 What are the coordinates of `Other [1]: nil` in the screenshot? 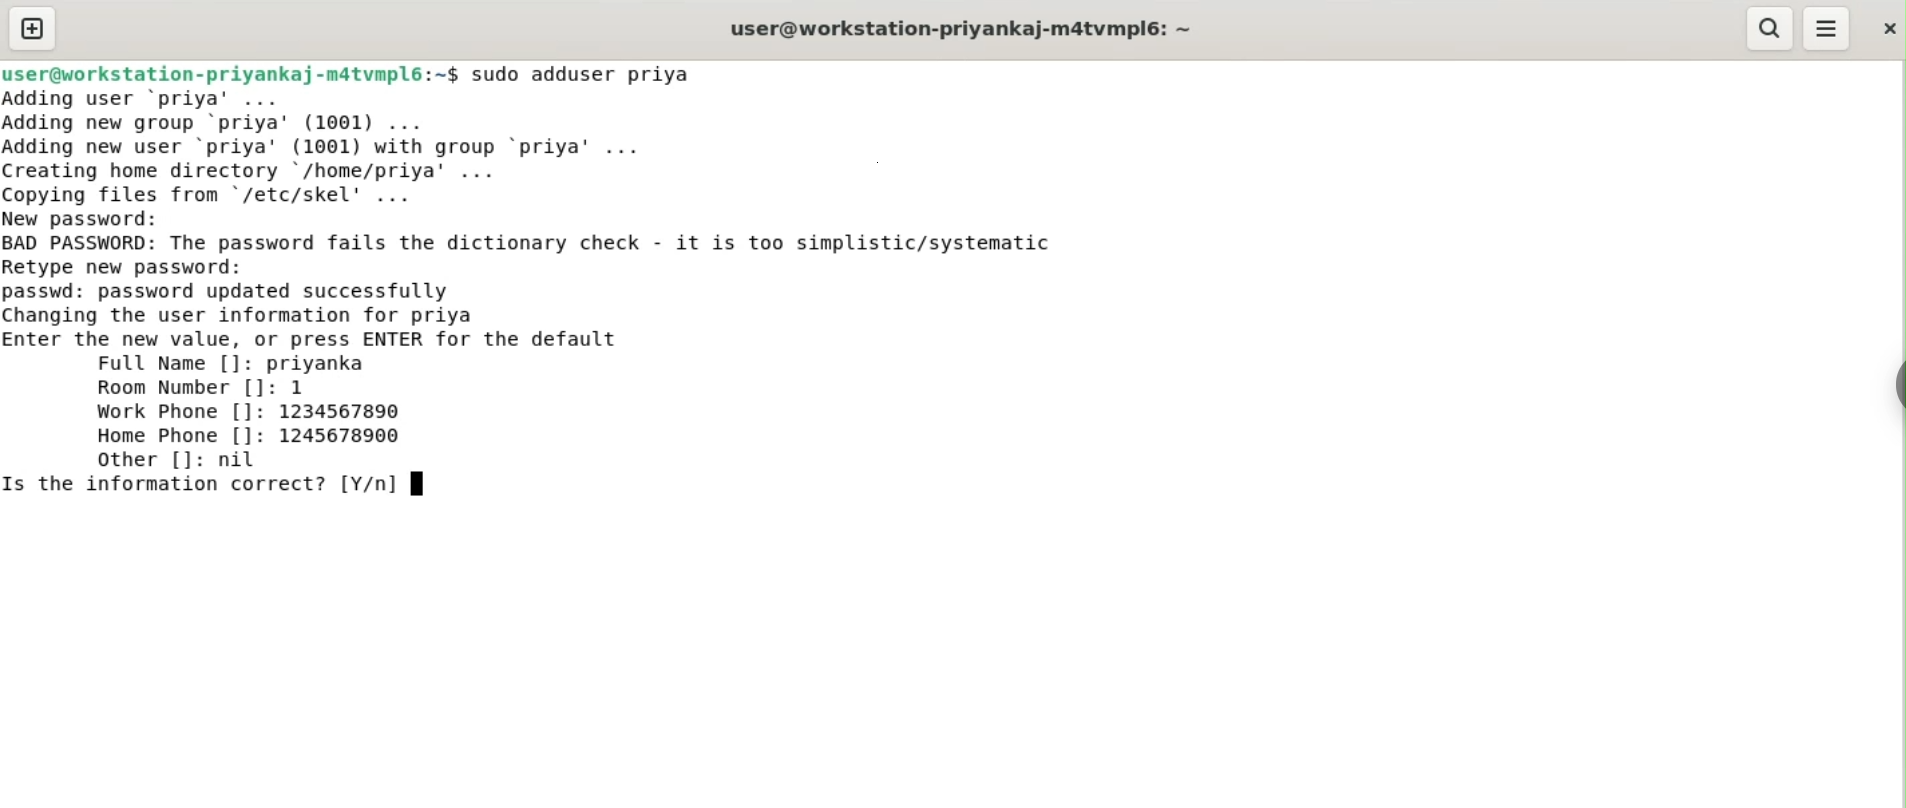 It's located at (173, 459).